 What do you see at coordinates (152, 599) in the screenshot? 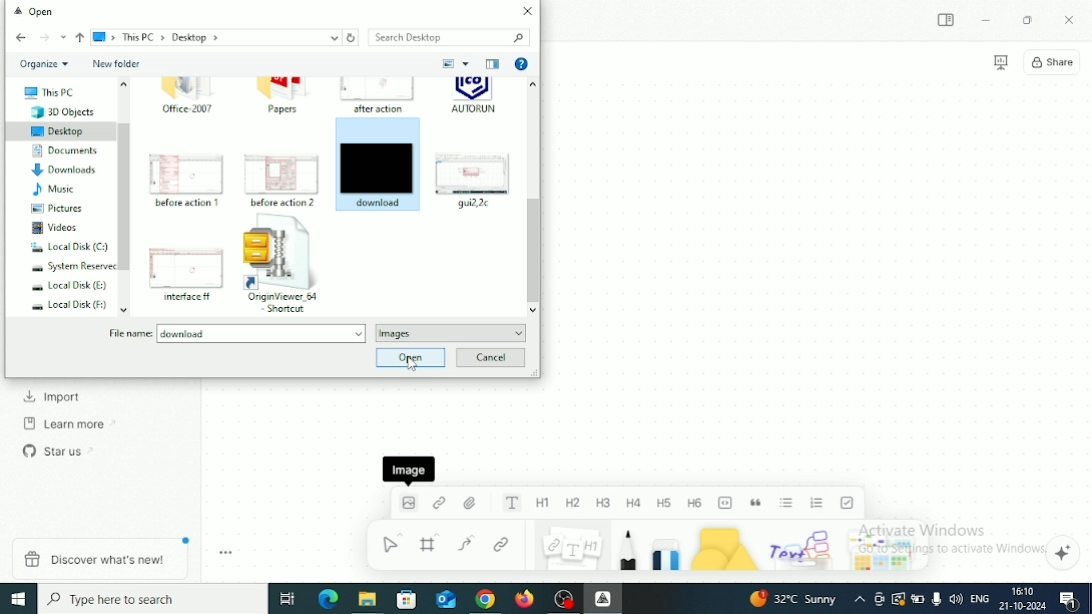
I see `Type here to search` at bounding box center [152, 599].